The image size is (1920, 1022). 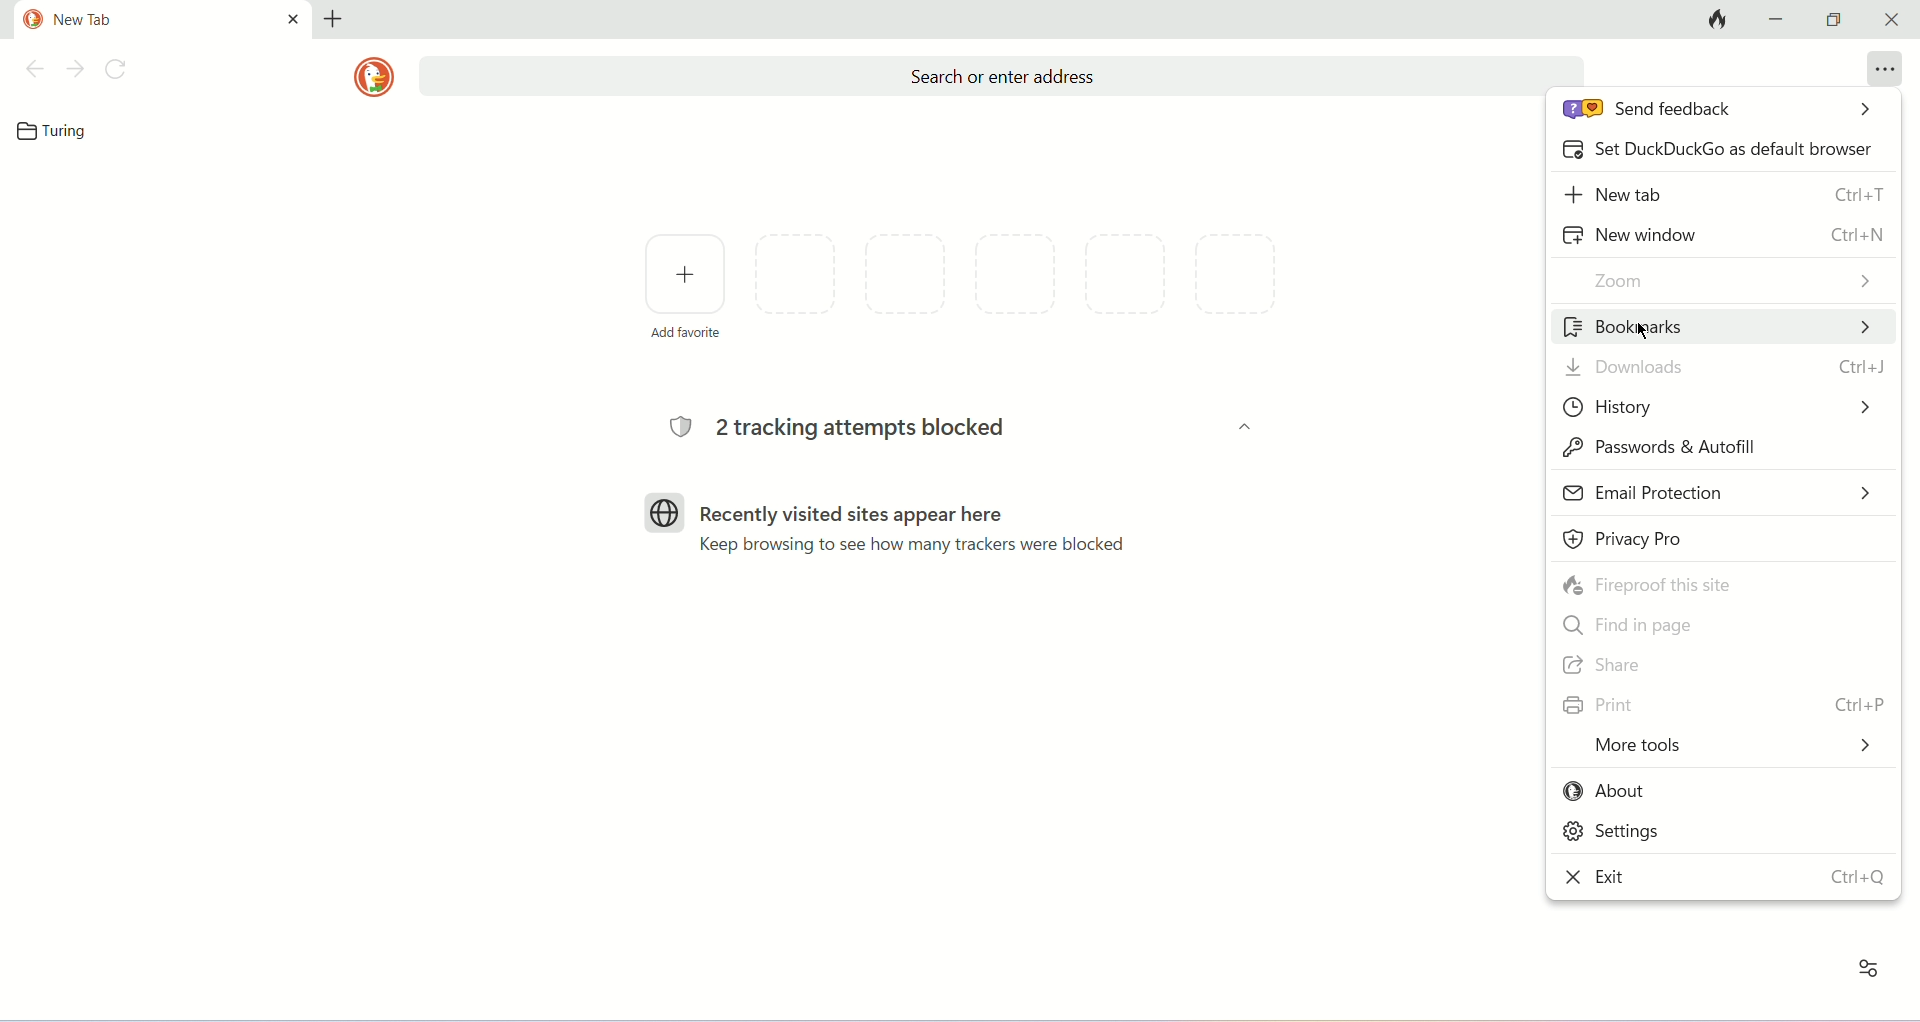 I want to click on add favorite, so click(x=685, y=284).